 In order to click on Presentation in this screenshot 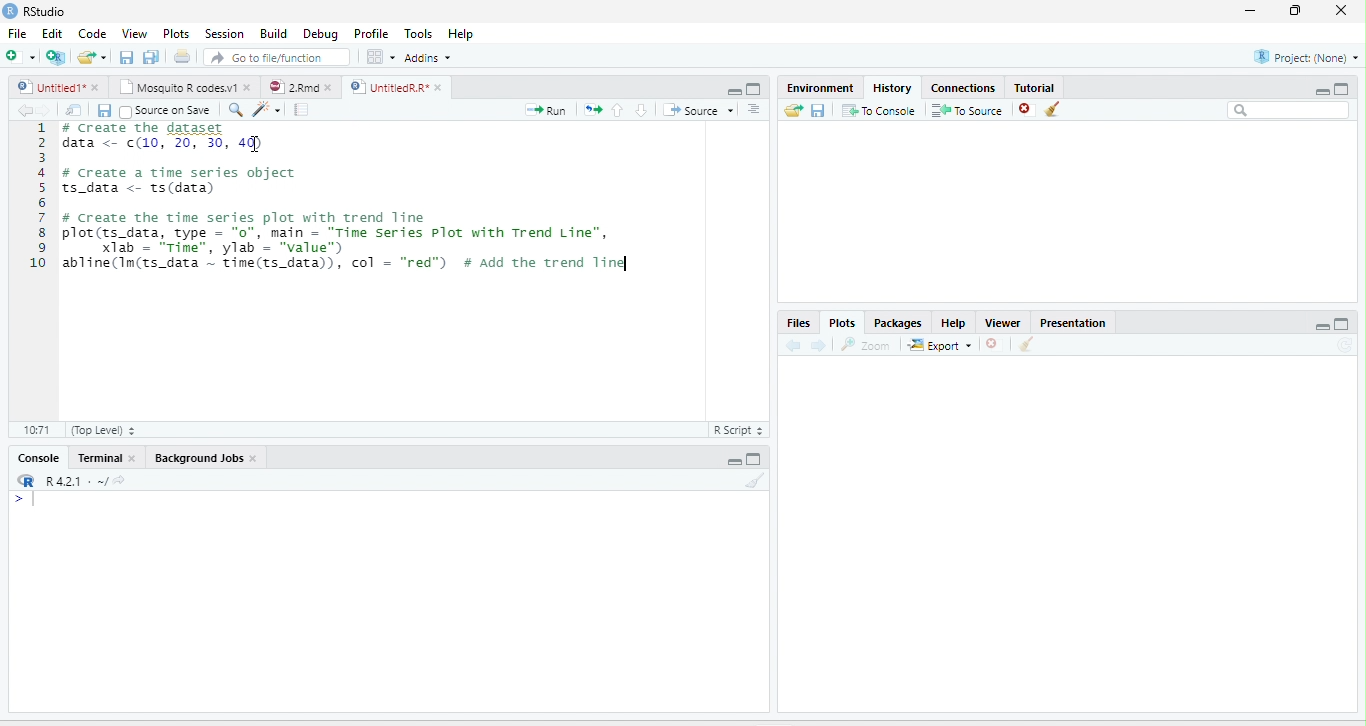, I will do `click(1073, 321)`.